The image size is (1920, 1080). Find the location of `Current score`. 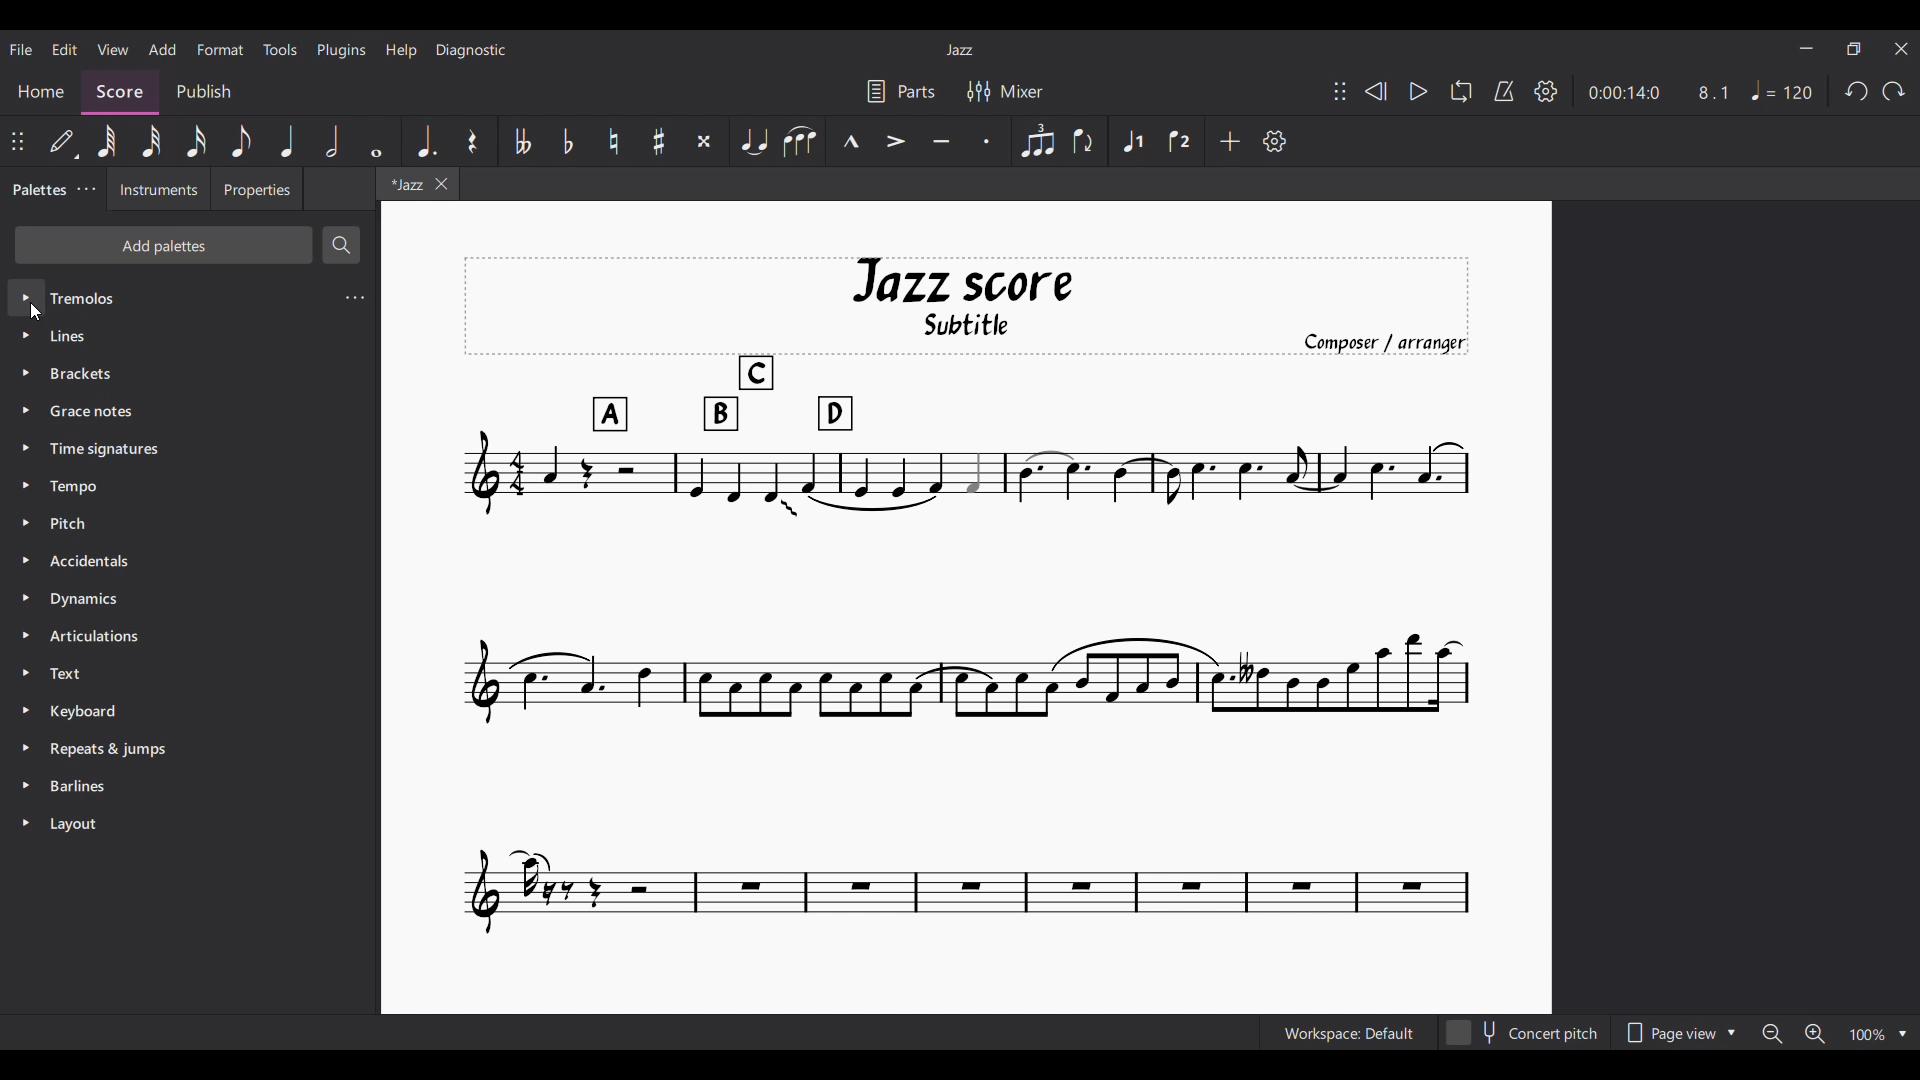

Current score is located at coordinates (967, 596).